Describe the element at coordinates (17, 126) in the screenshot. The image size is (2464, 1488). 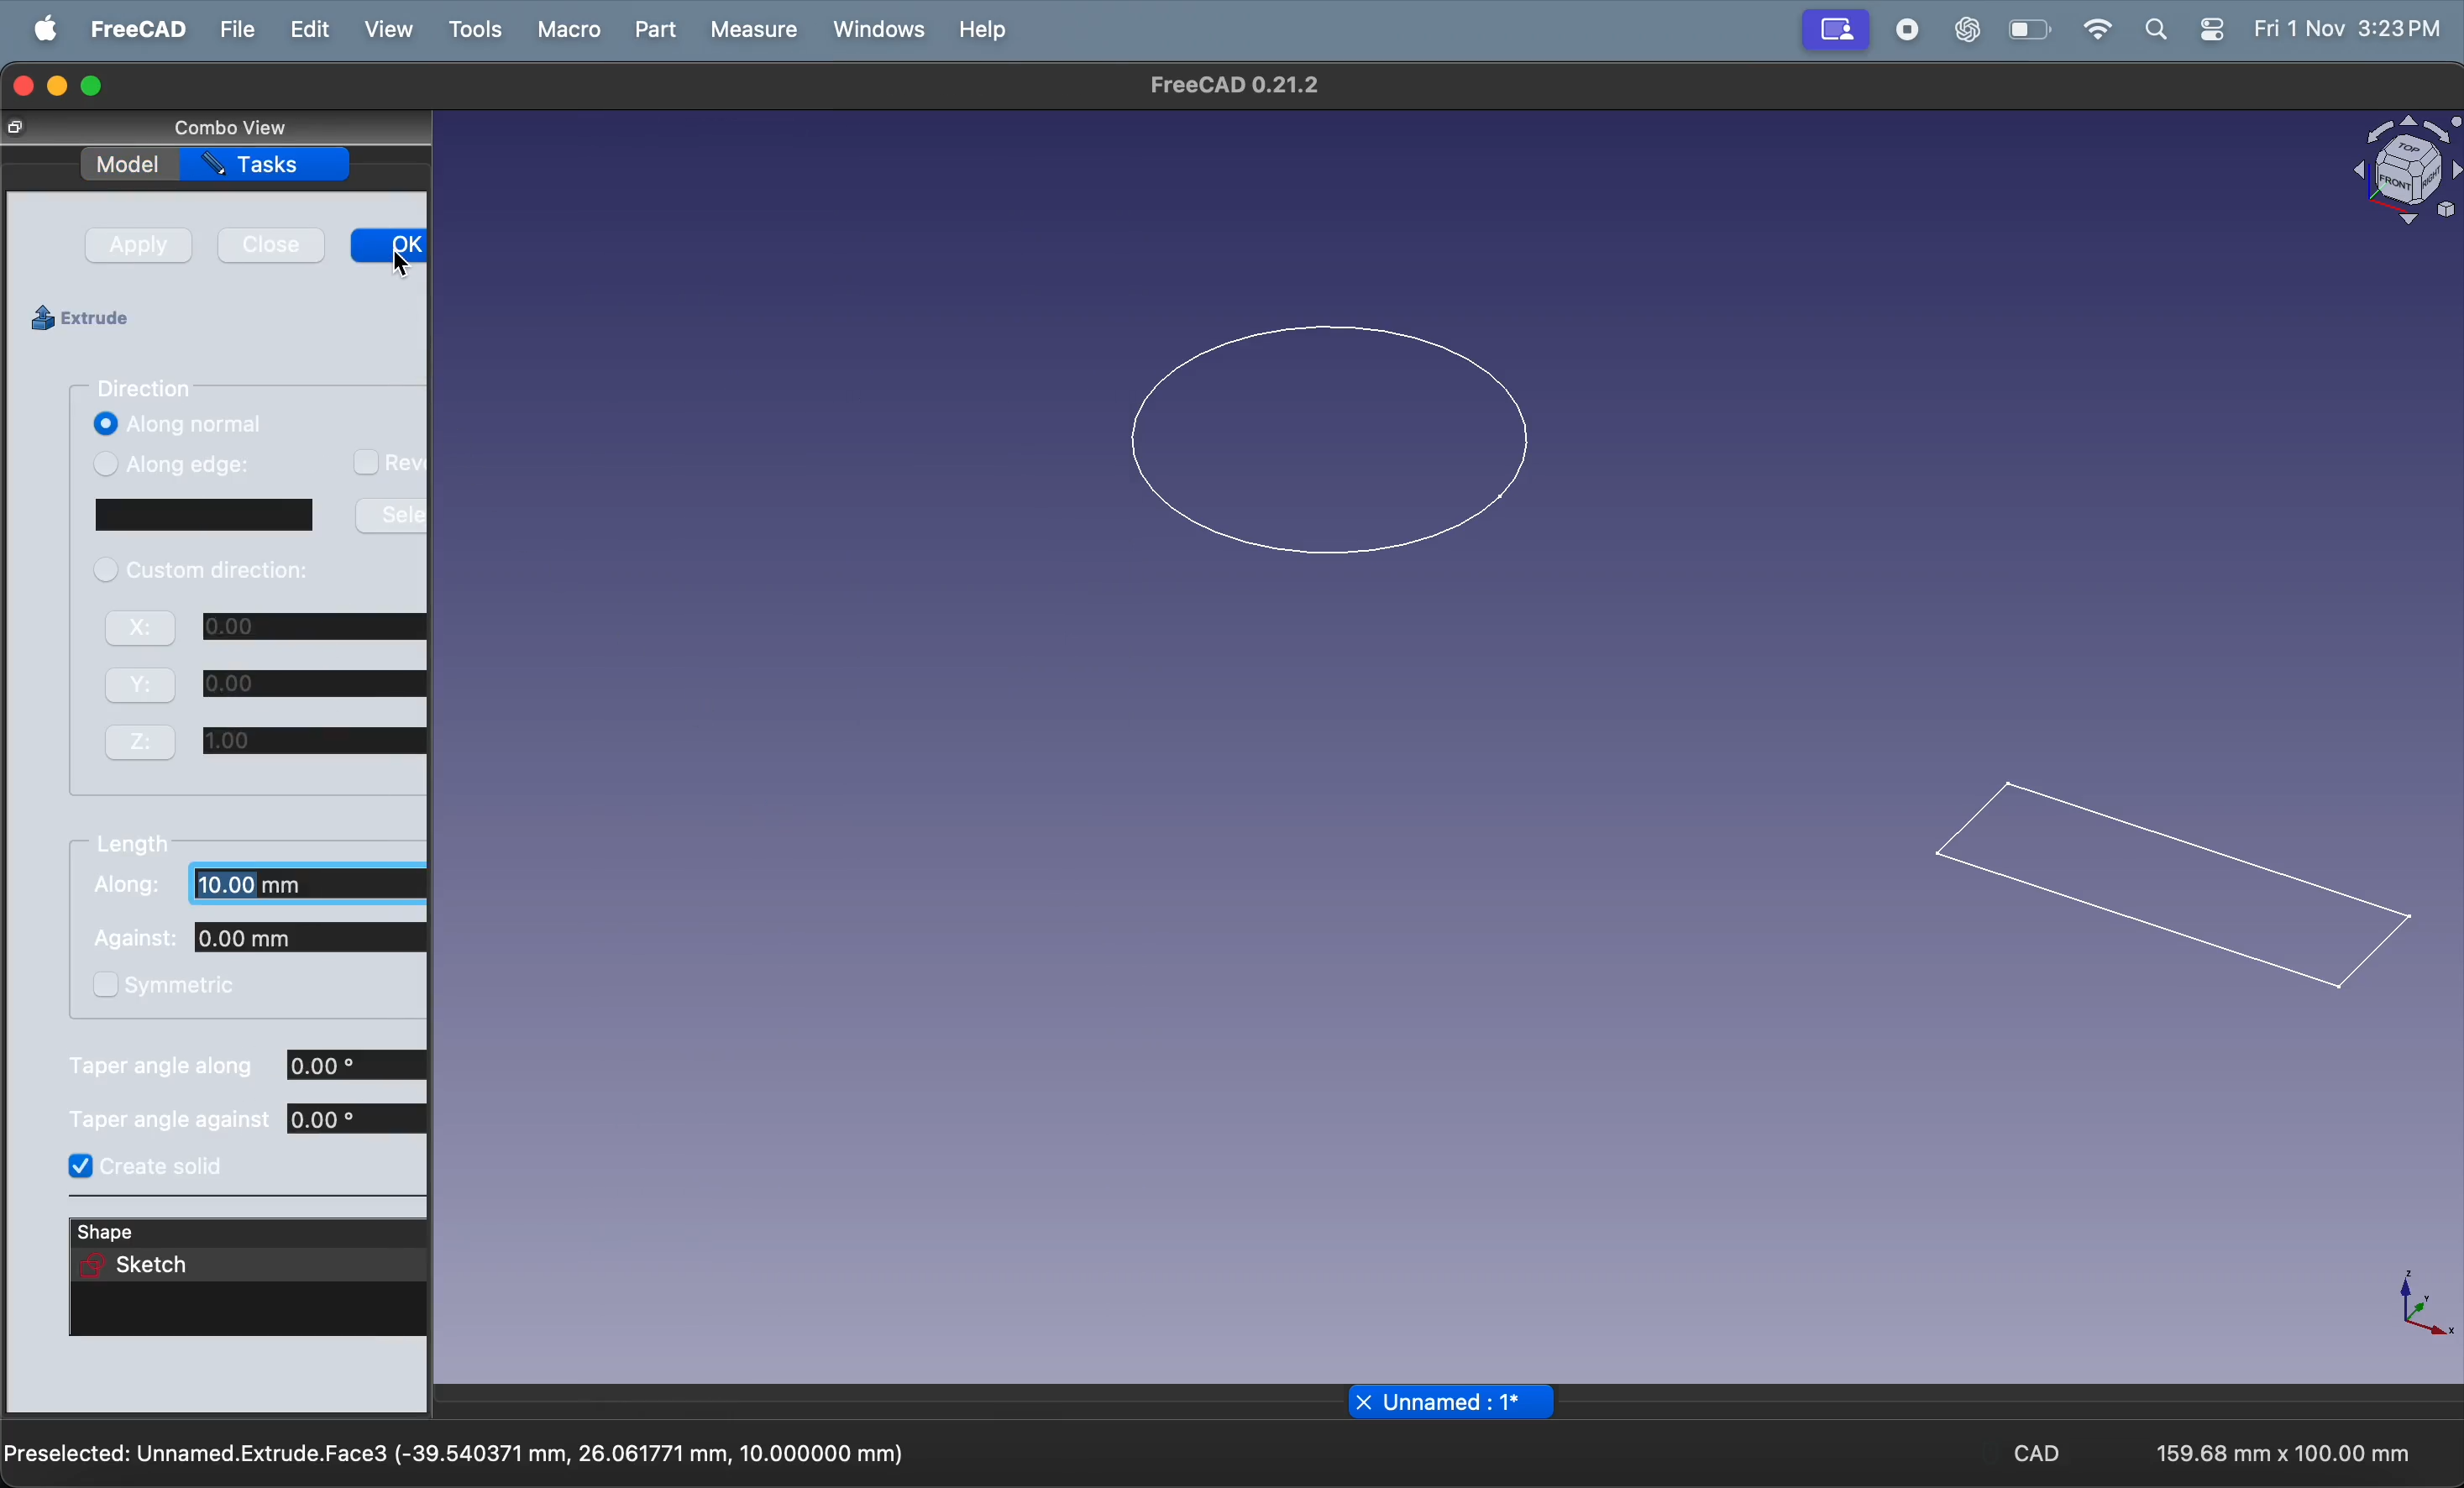
I see `close` at that location.